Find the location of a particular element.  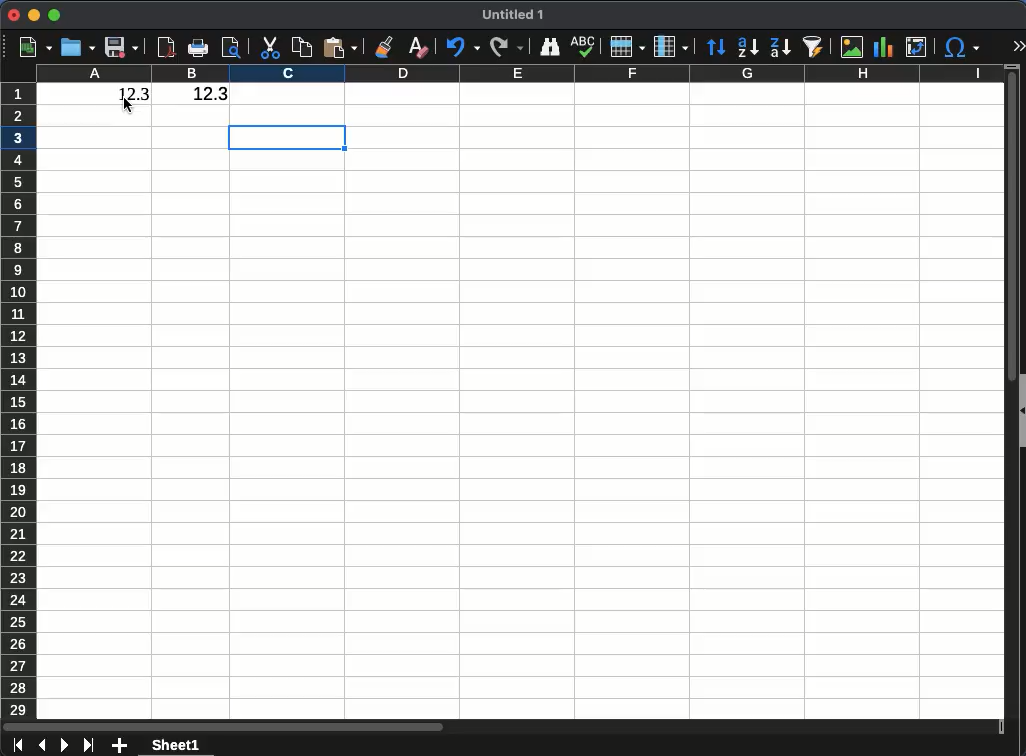

12.3 is located at coordinates (124, 93).